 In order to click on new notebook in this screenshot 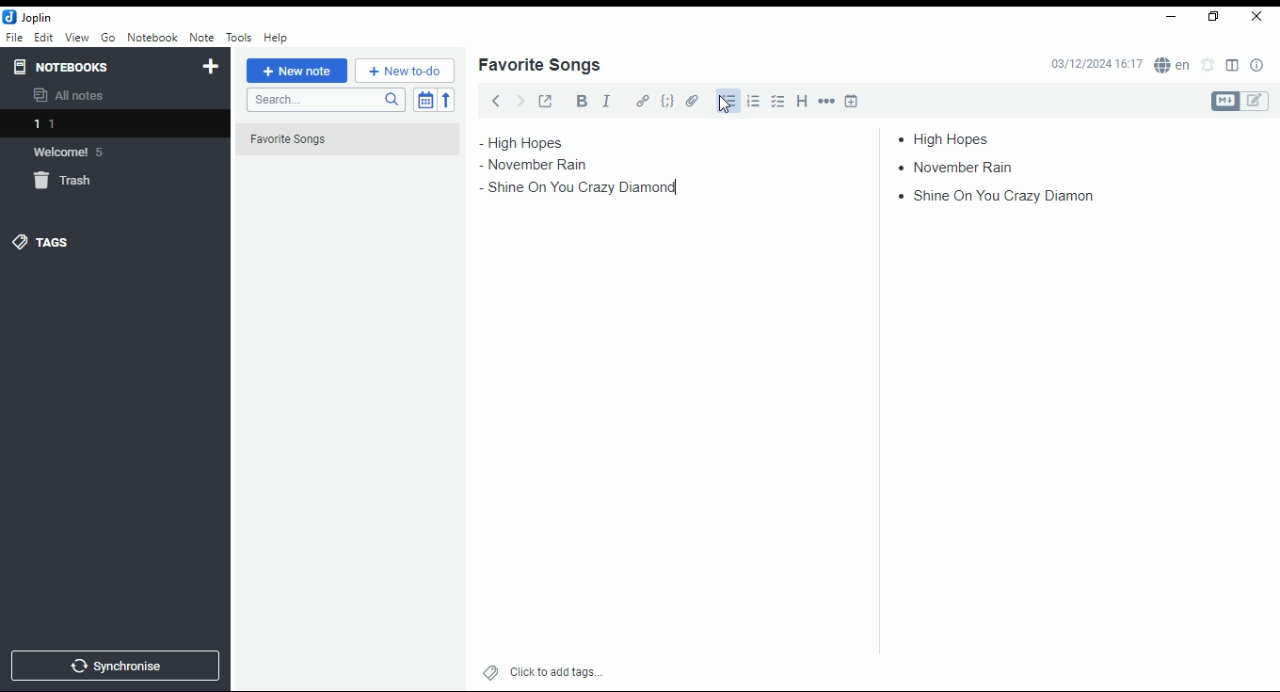, I will do `click(211, 67)`.